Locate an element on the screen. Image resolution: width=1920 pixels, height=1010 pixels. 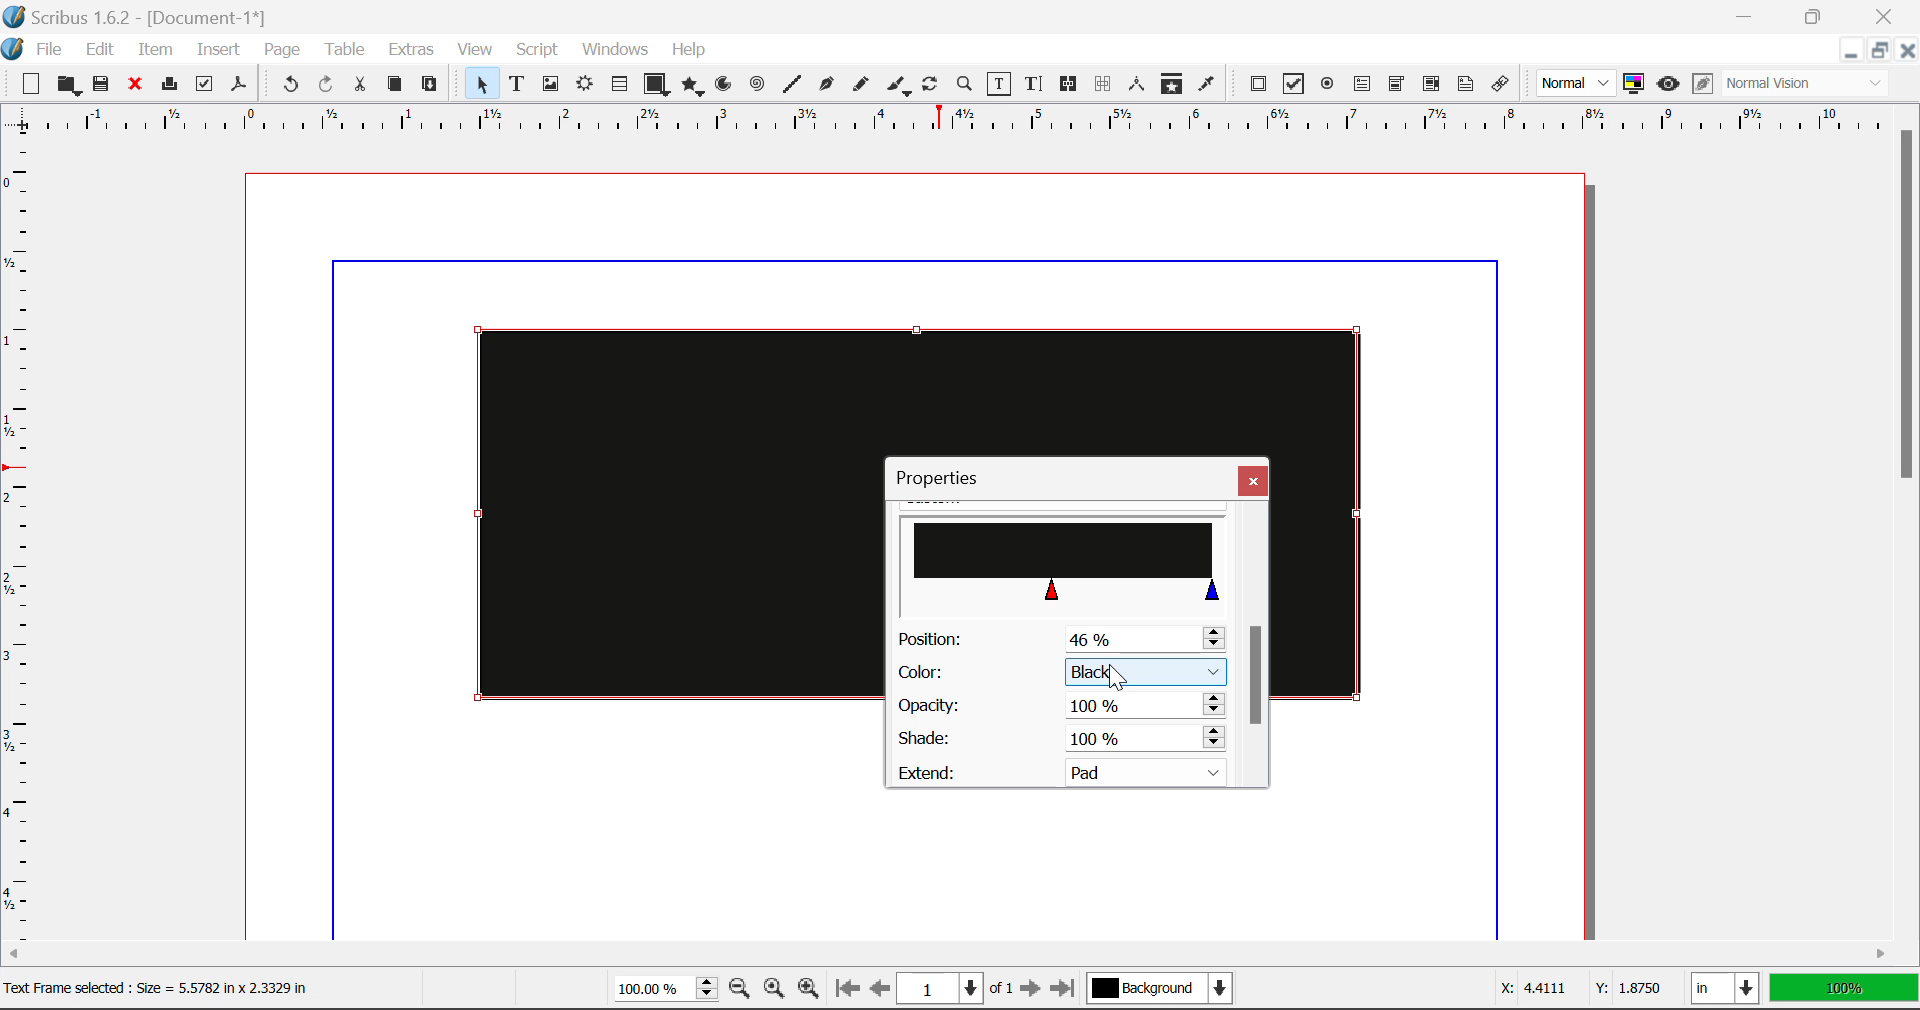
Opacity is located at coordinates (1060, 706).